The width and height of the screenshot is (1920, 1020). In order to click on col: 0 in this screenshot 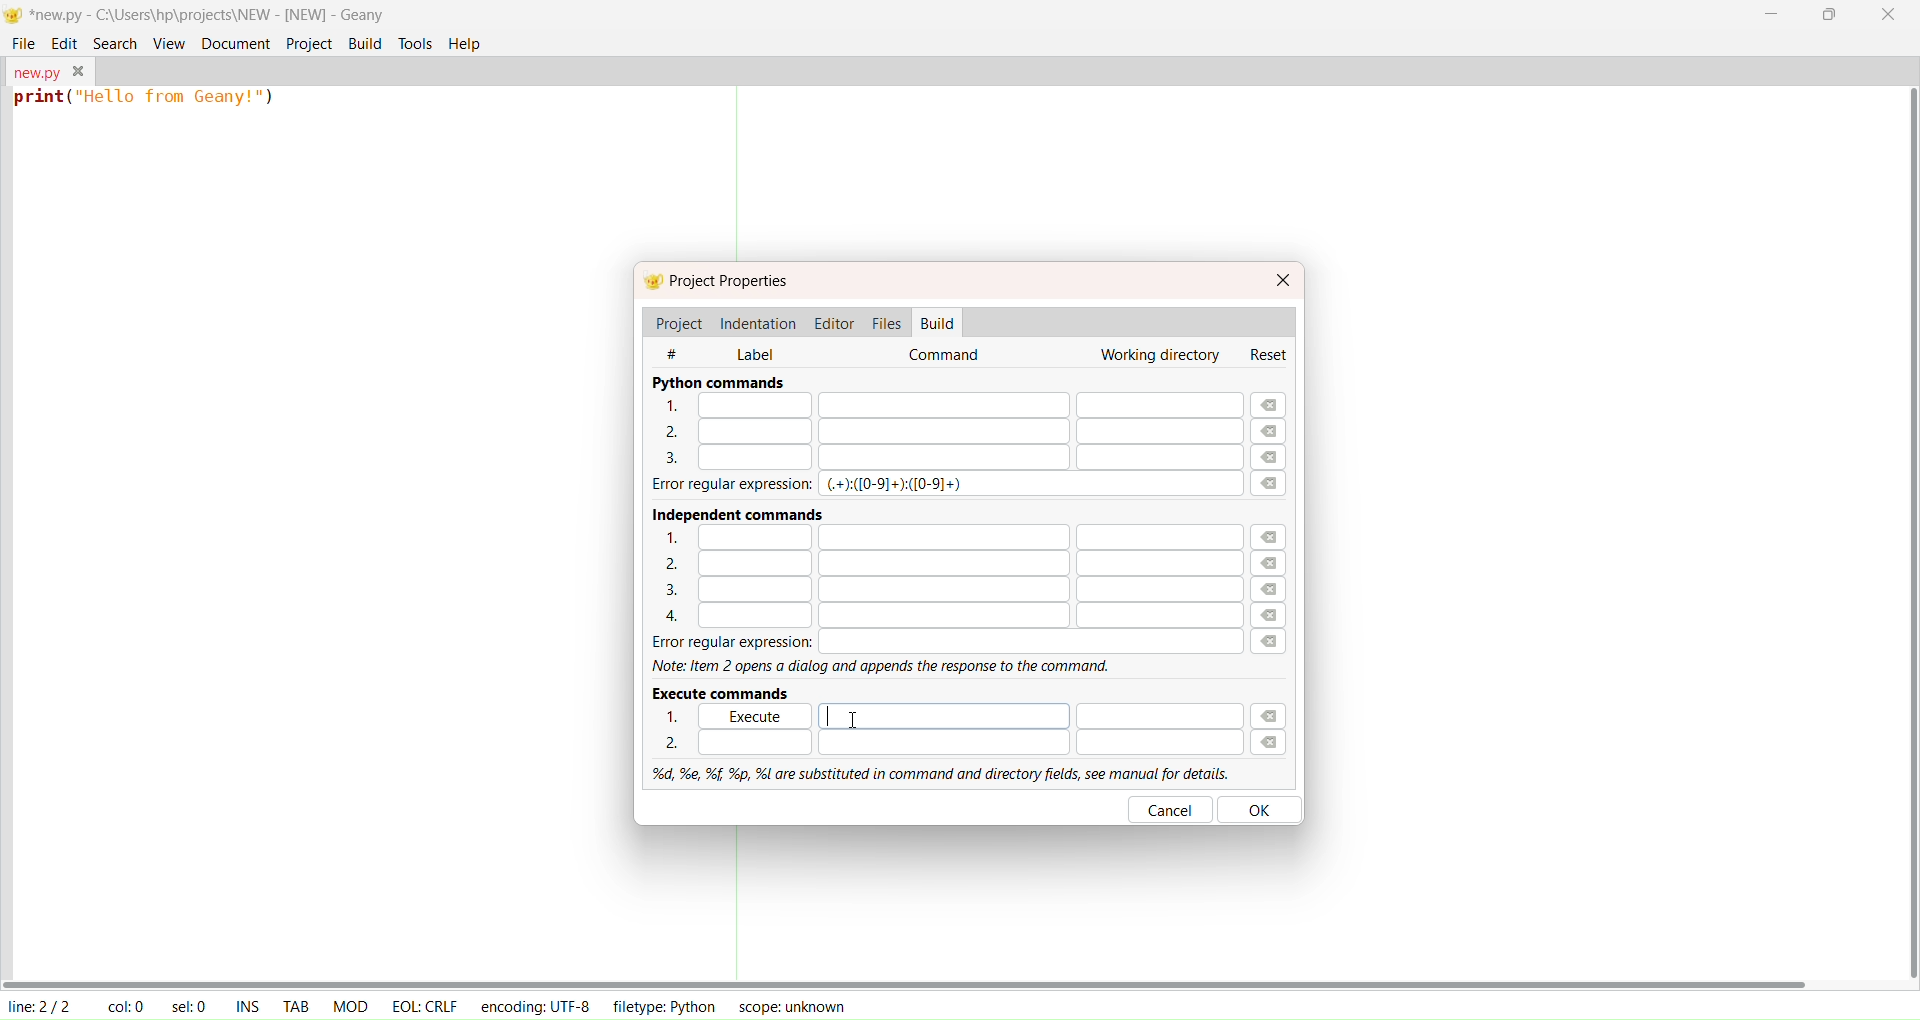, I will do `click(125, 1006)`.